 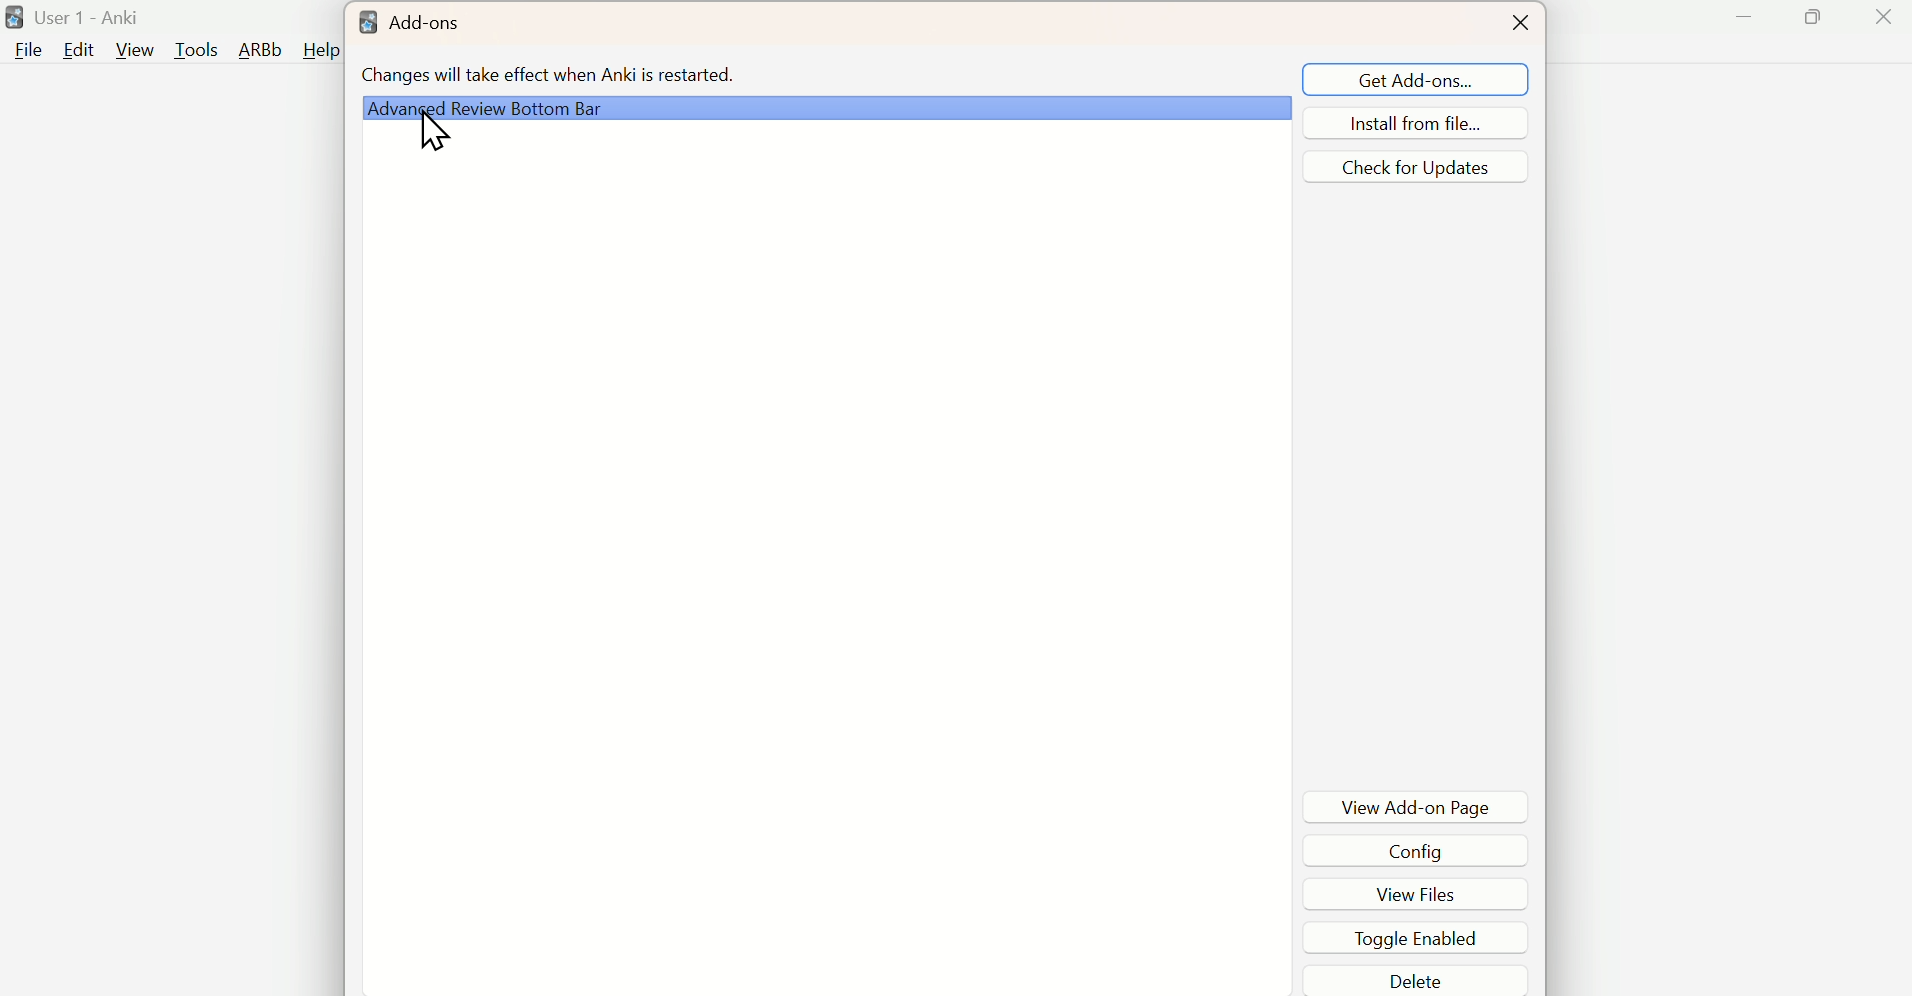 I want to click on Check for updates, so click(x=1411, y=170).